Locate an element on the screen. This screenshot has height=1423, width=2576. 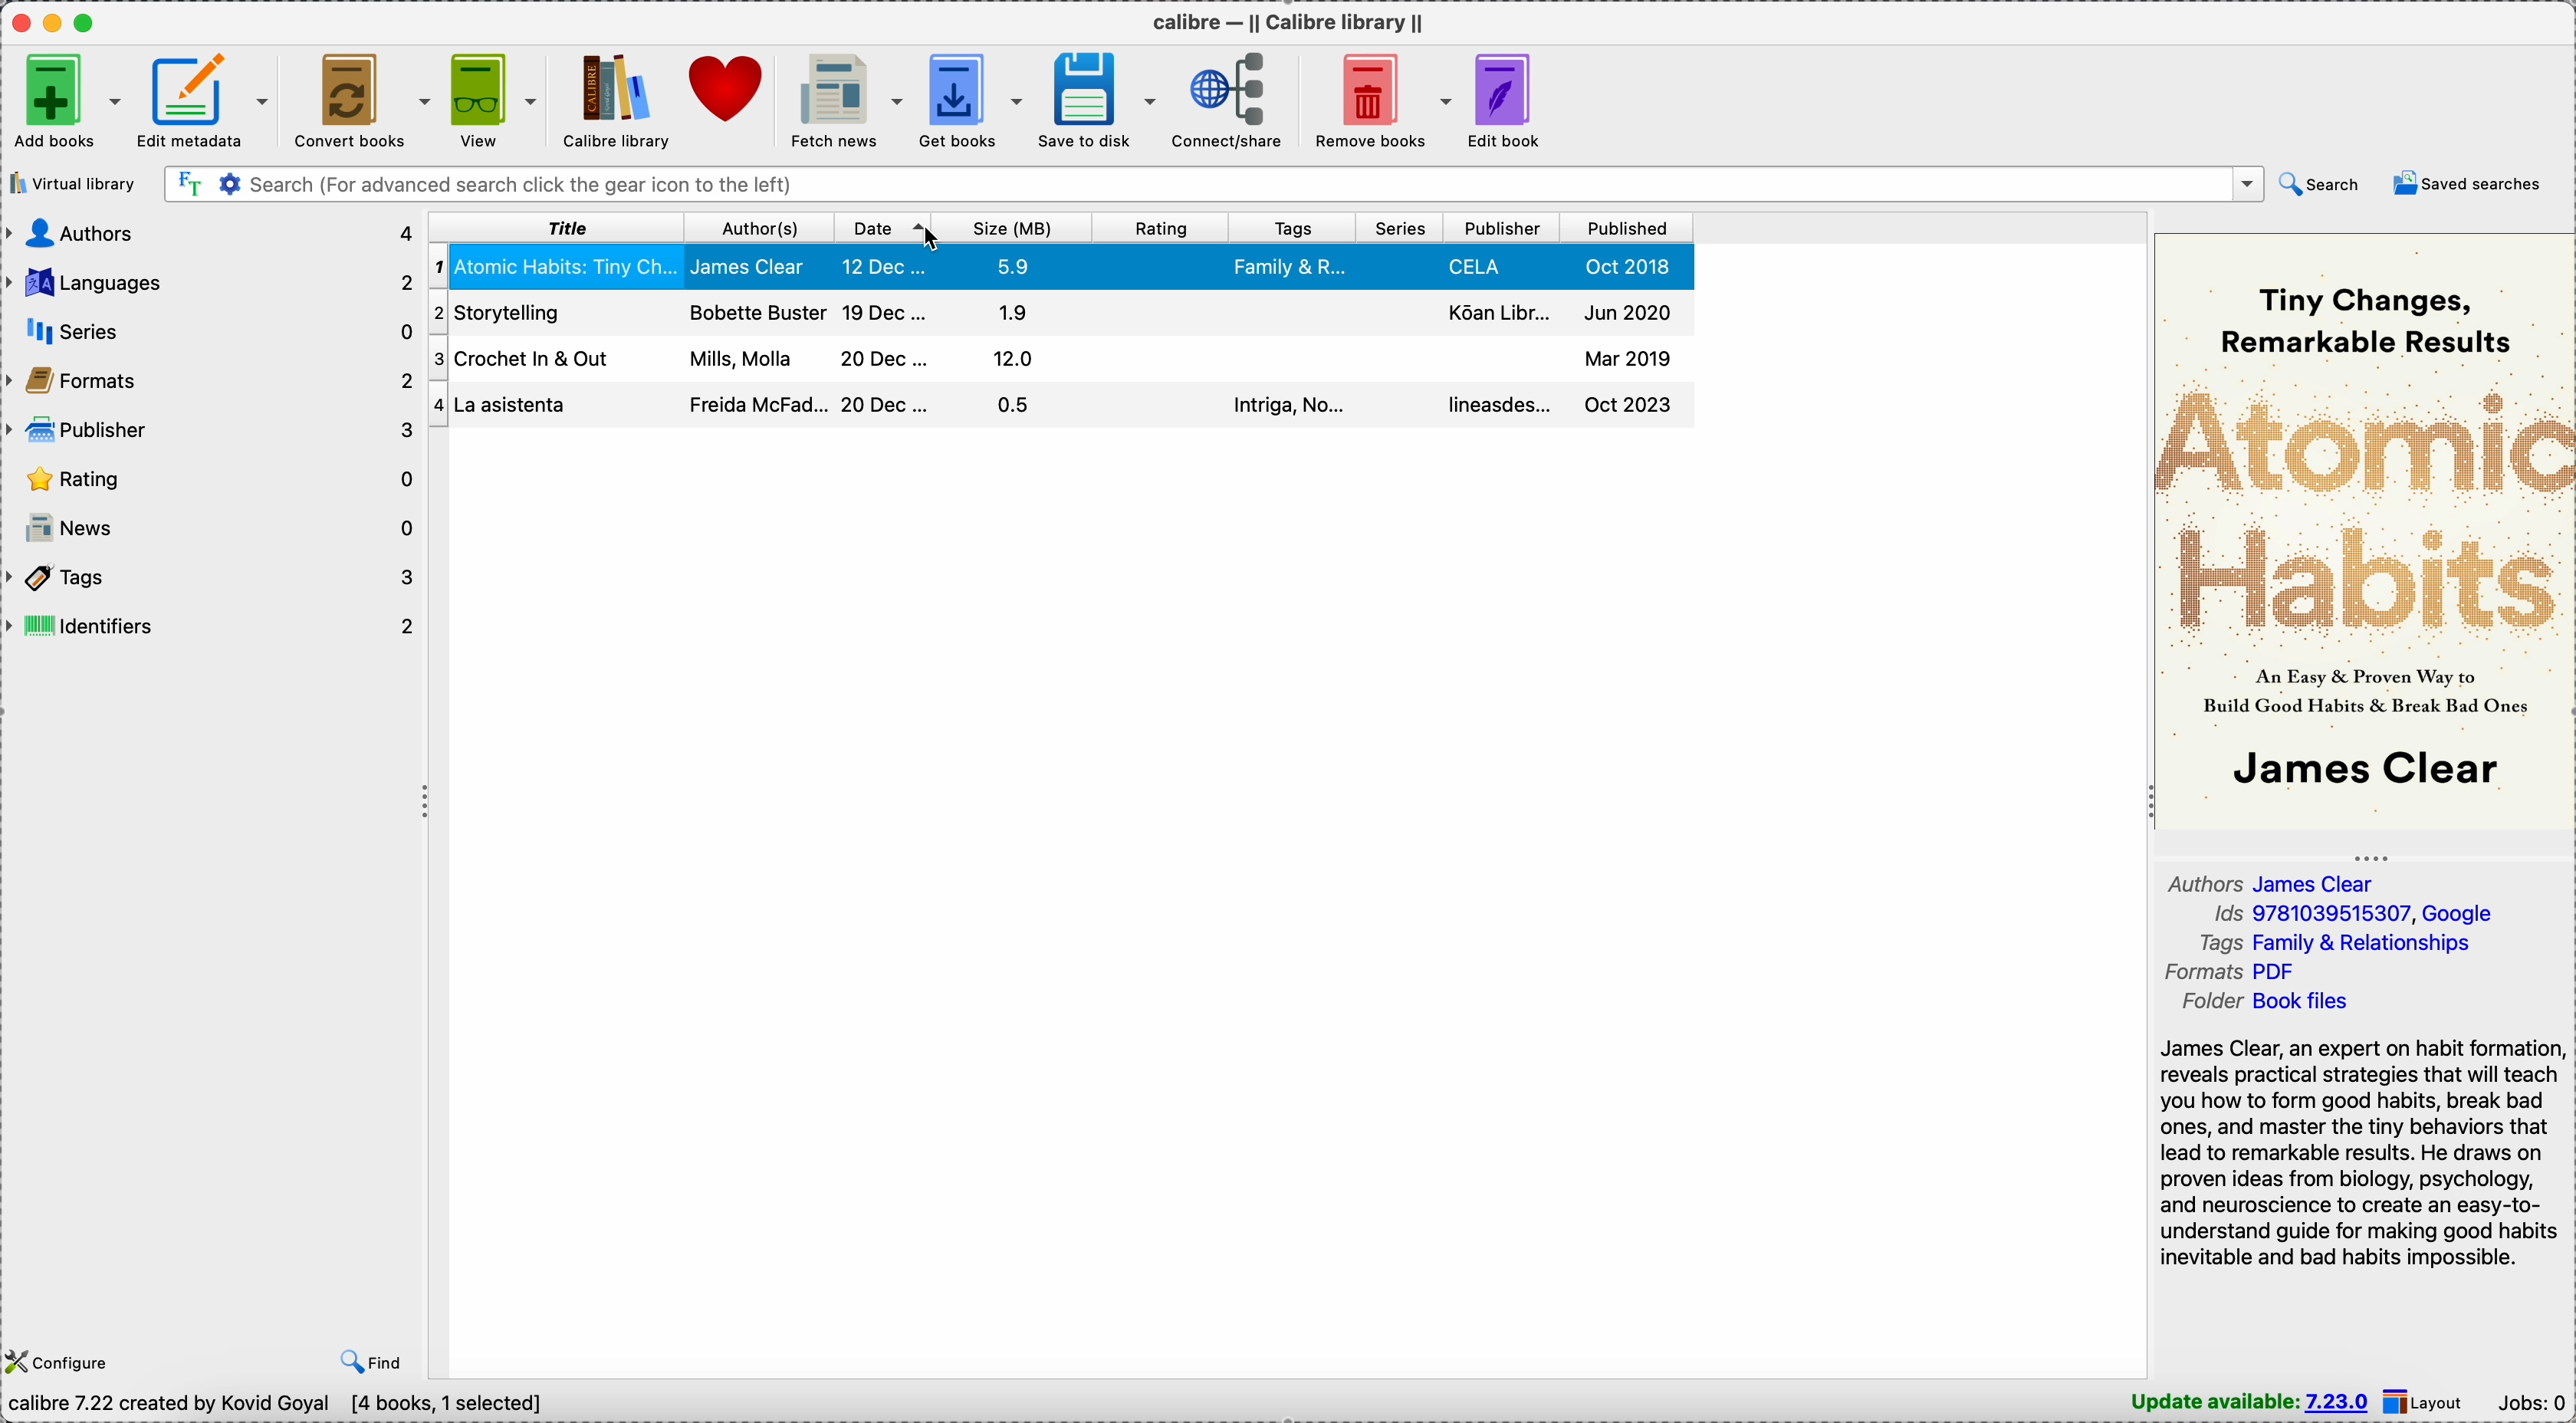
get books is located at coordinates (974, 101).